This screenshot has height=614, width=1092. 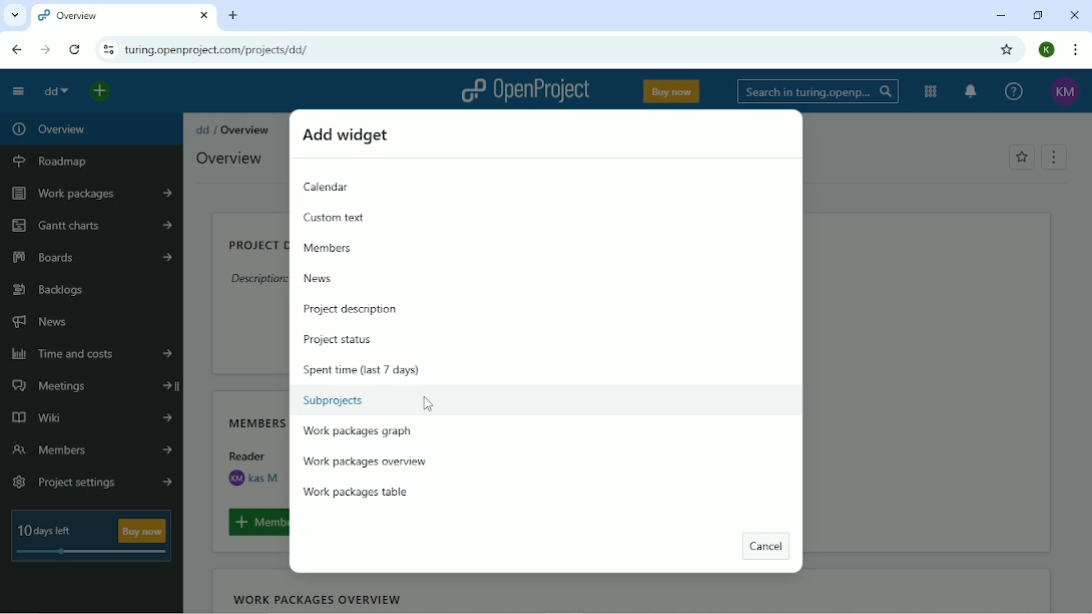 What do you see at coordinates (357, 431) in the screenshot?
I see `Work packages graph` at bounding box center [357, 431].